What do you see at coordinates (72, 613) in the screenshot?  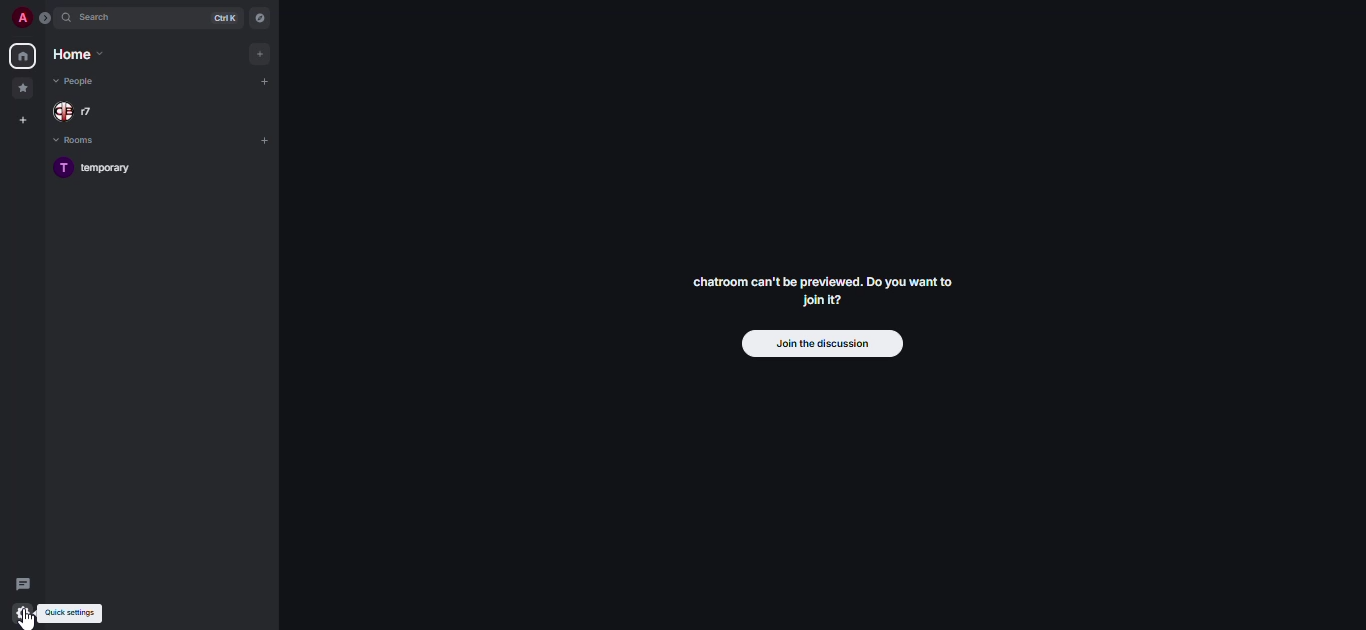 I see `quick settings` at bounding box center [72, 613].